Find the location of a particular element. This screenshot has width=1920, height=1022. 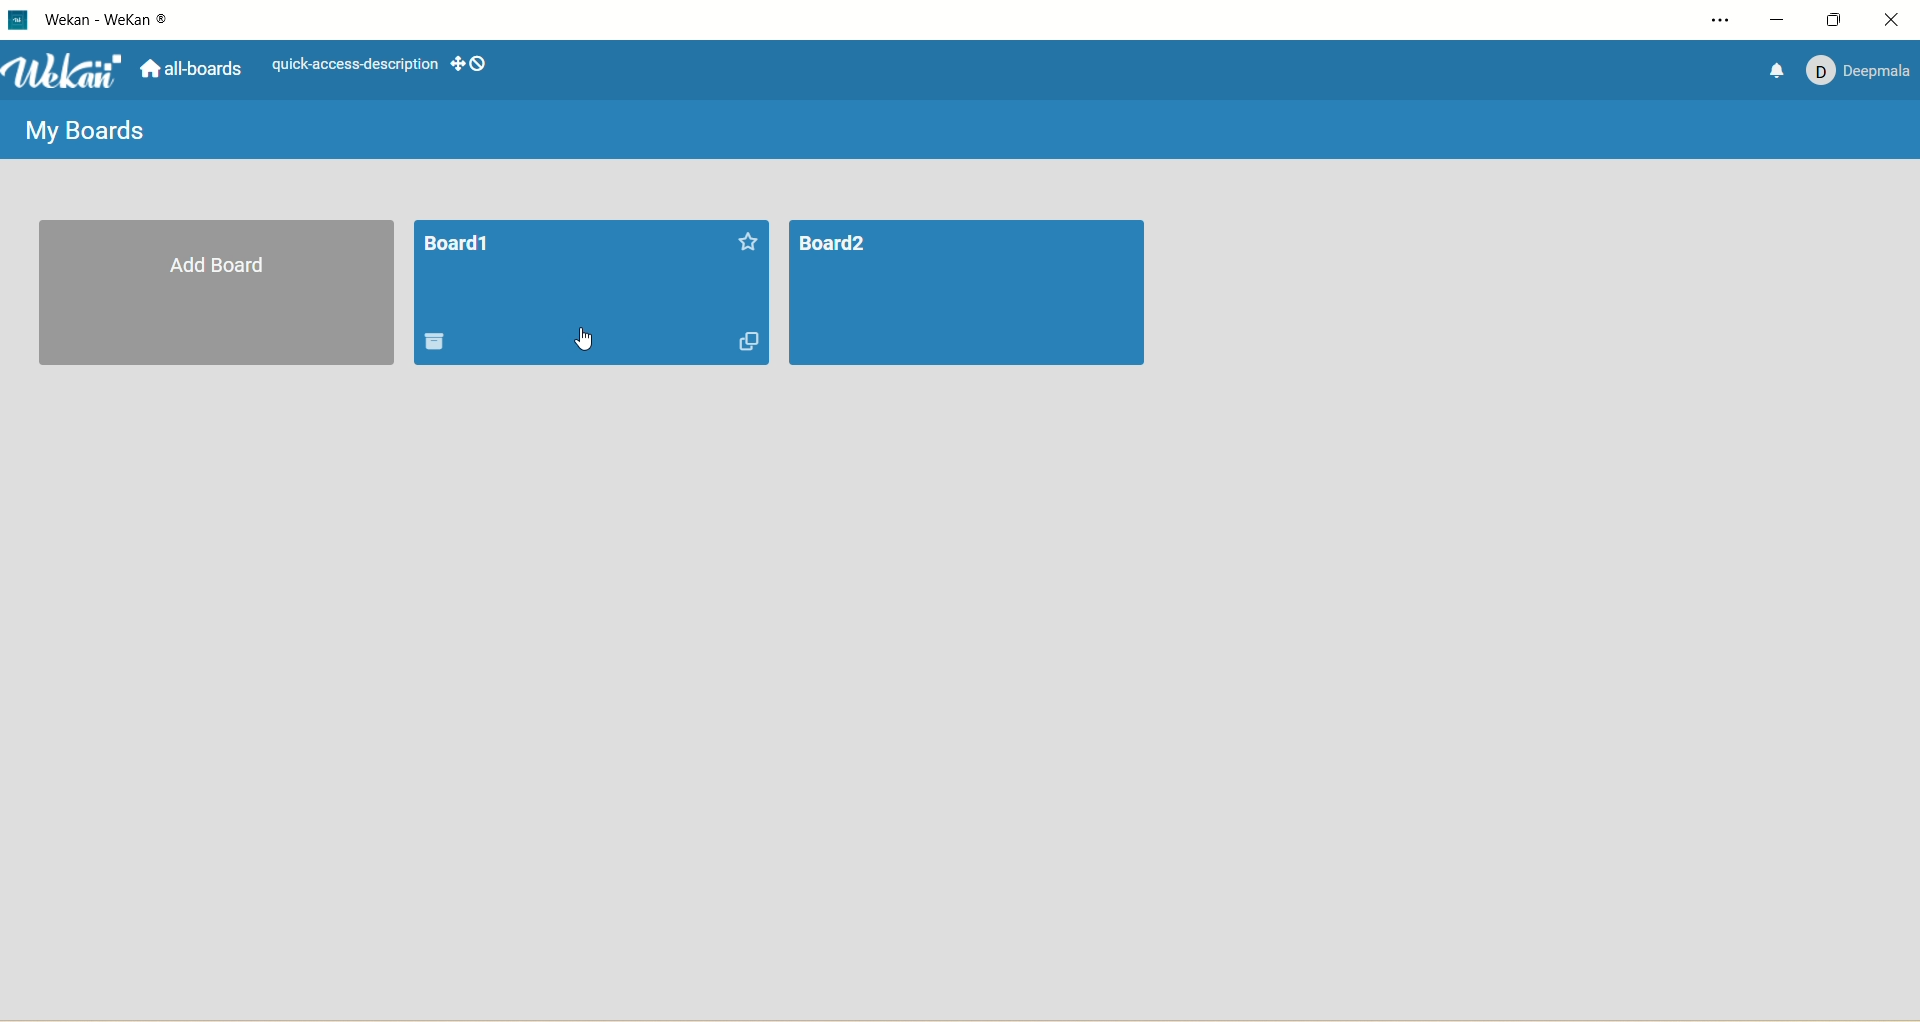

all boards is located at coordinates (189, 72).